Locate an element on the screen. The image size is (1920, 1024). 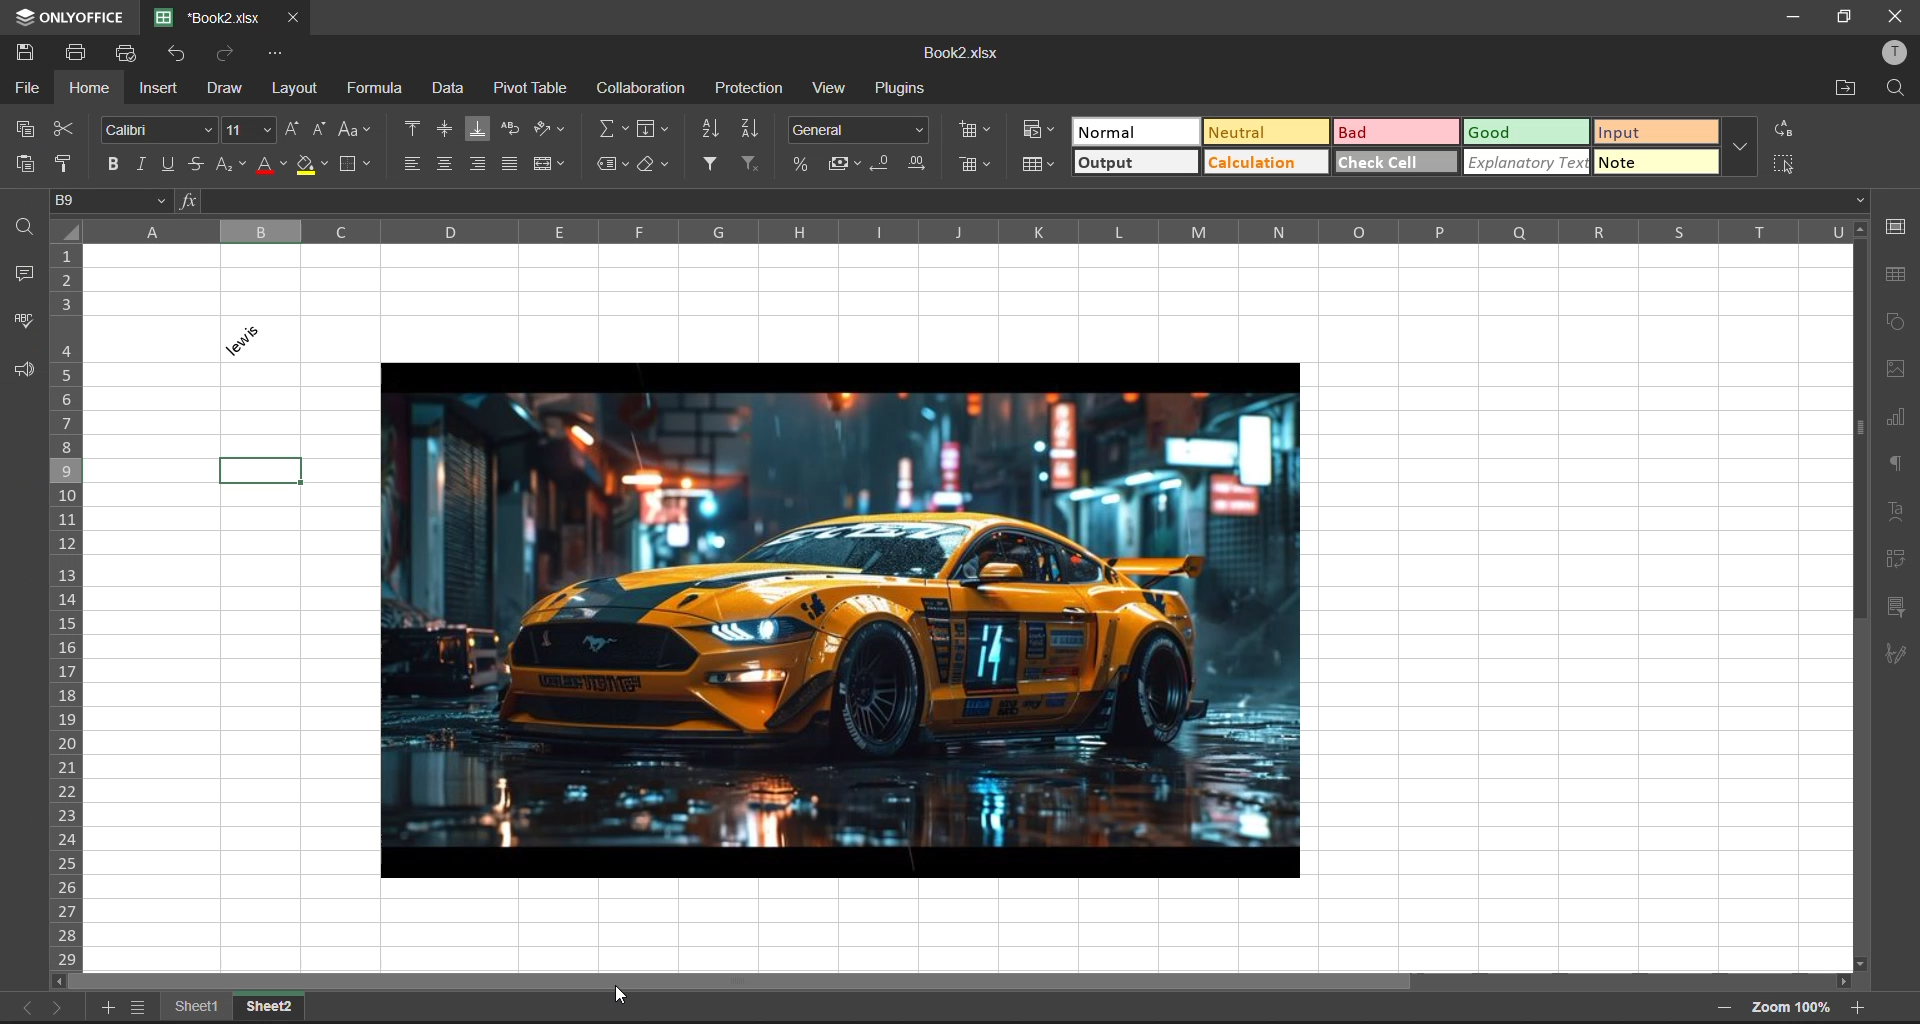
find is located at coordinates (1900, 89).